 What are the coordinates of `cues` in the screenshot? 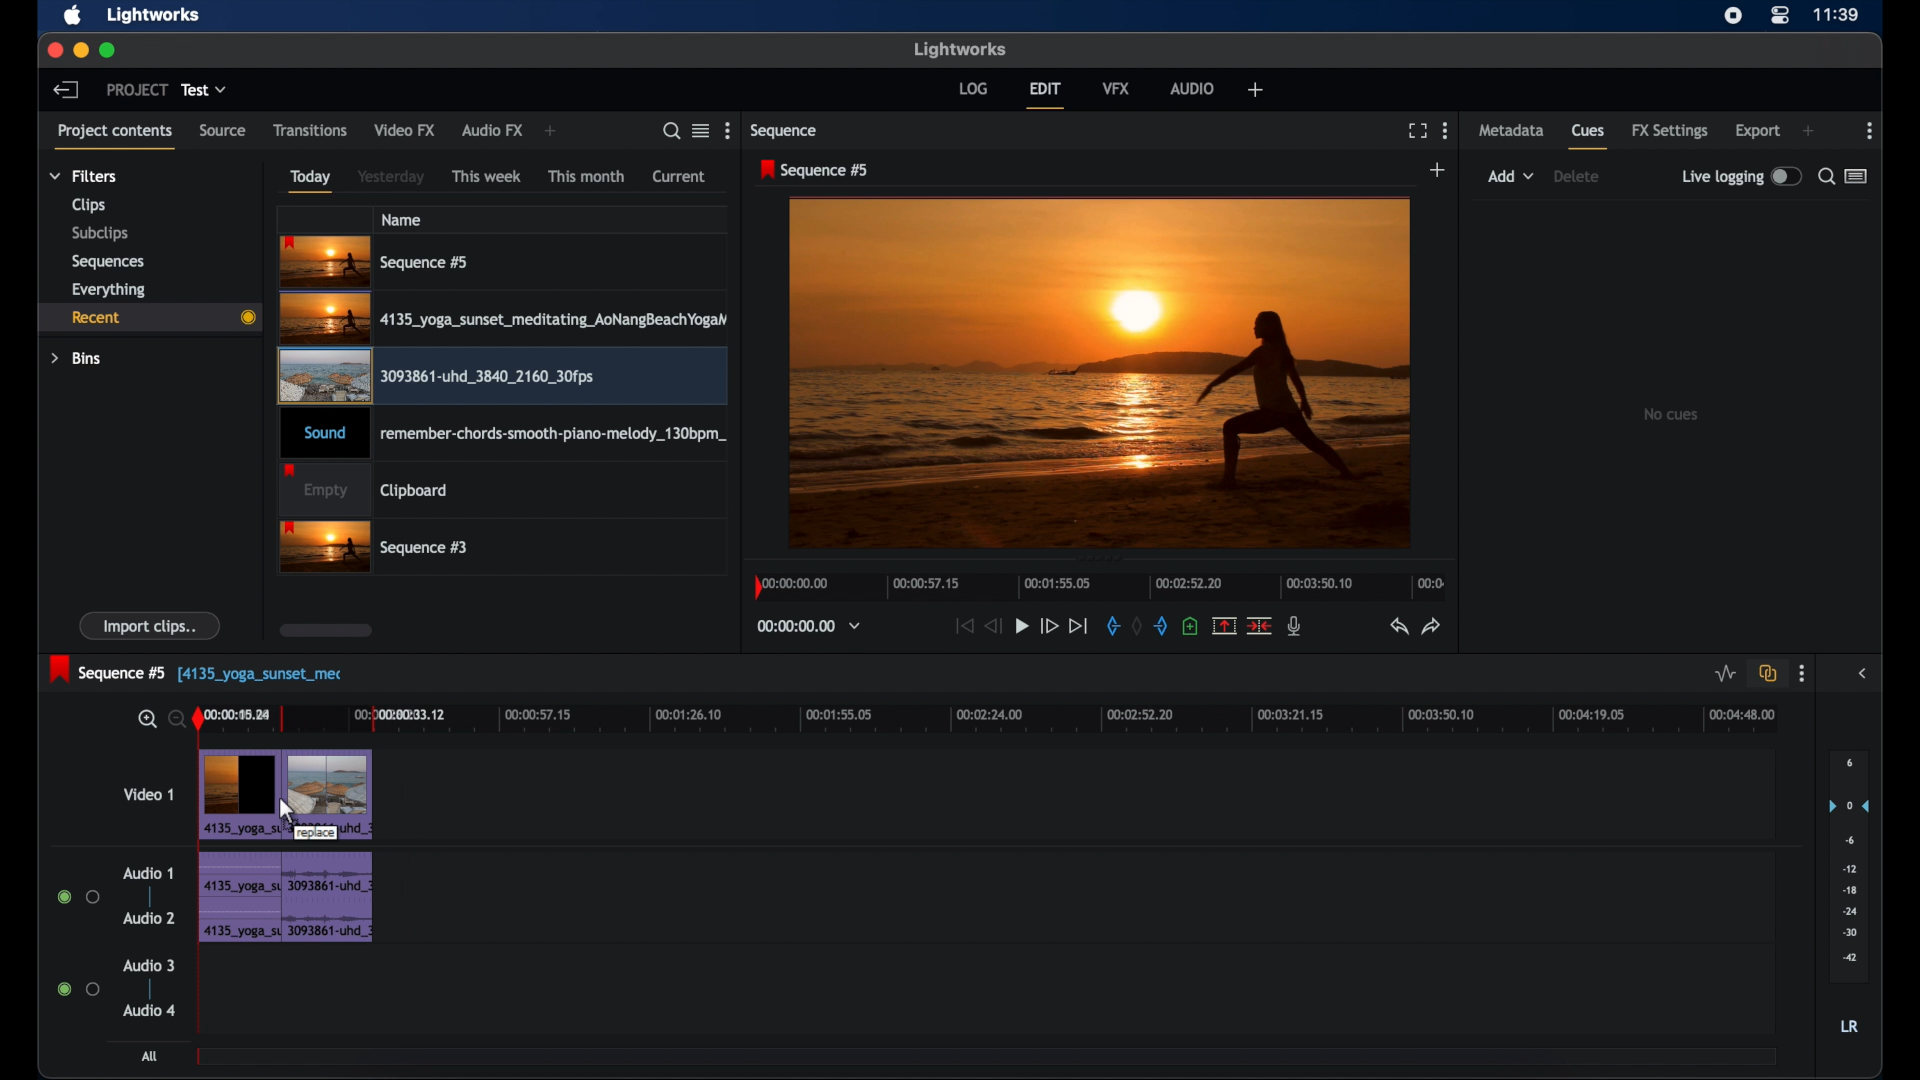 It's located at (1589, 137).